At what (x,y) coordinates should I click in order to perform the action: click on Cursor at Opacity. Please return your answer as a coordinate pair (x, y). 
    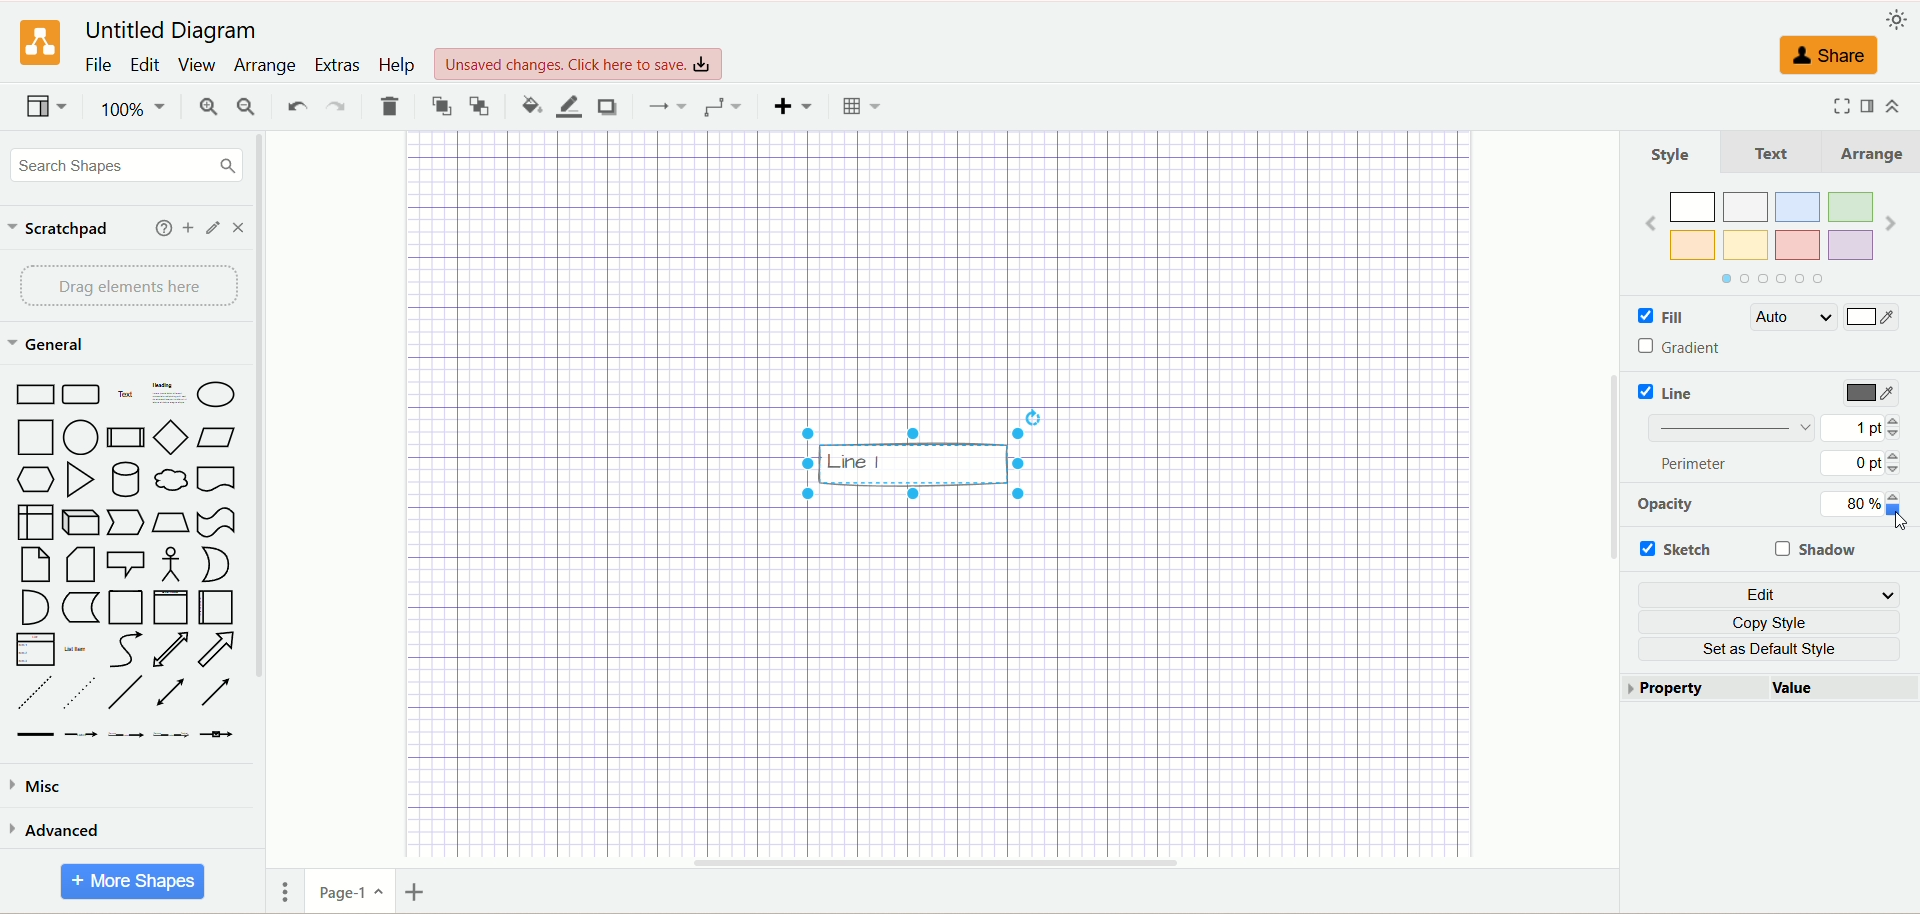
    Looking at the image, I should click on (1896, 522).